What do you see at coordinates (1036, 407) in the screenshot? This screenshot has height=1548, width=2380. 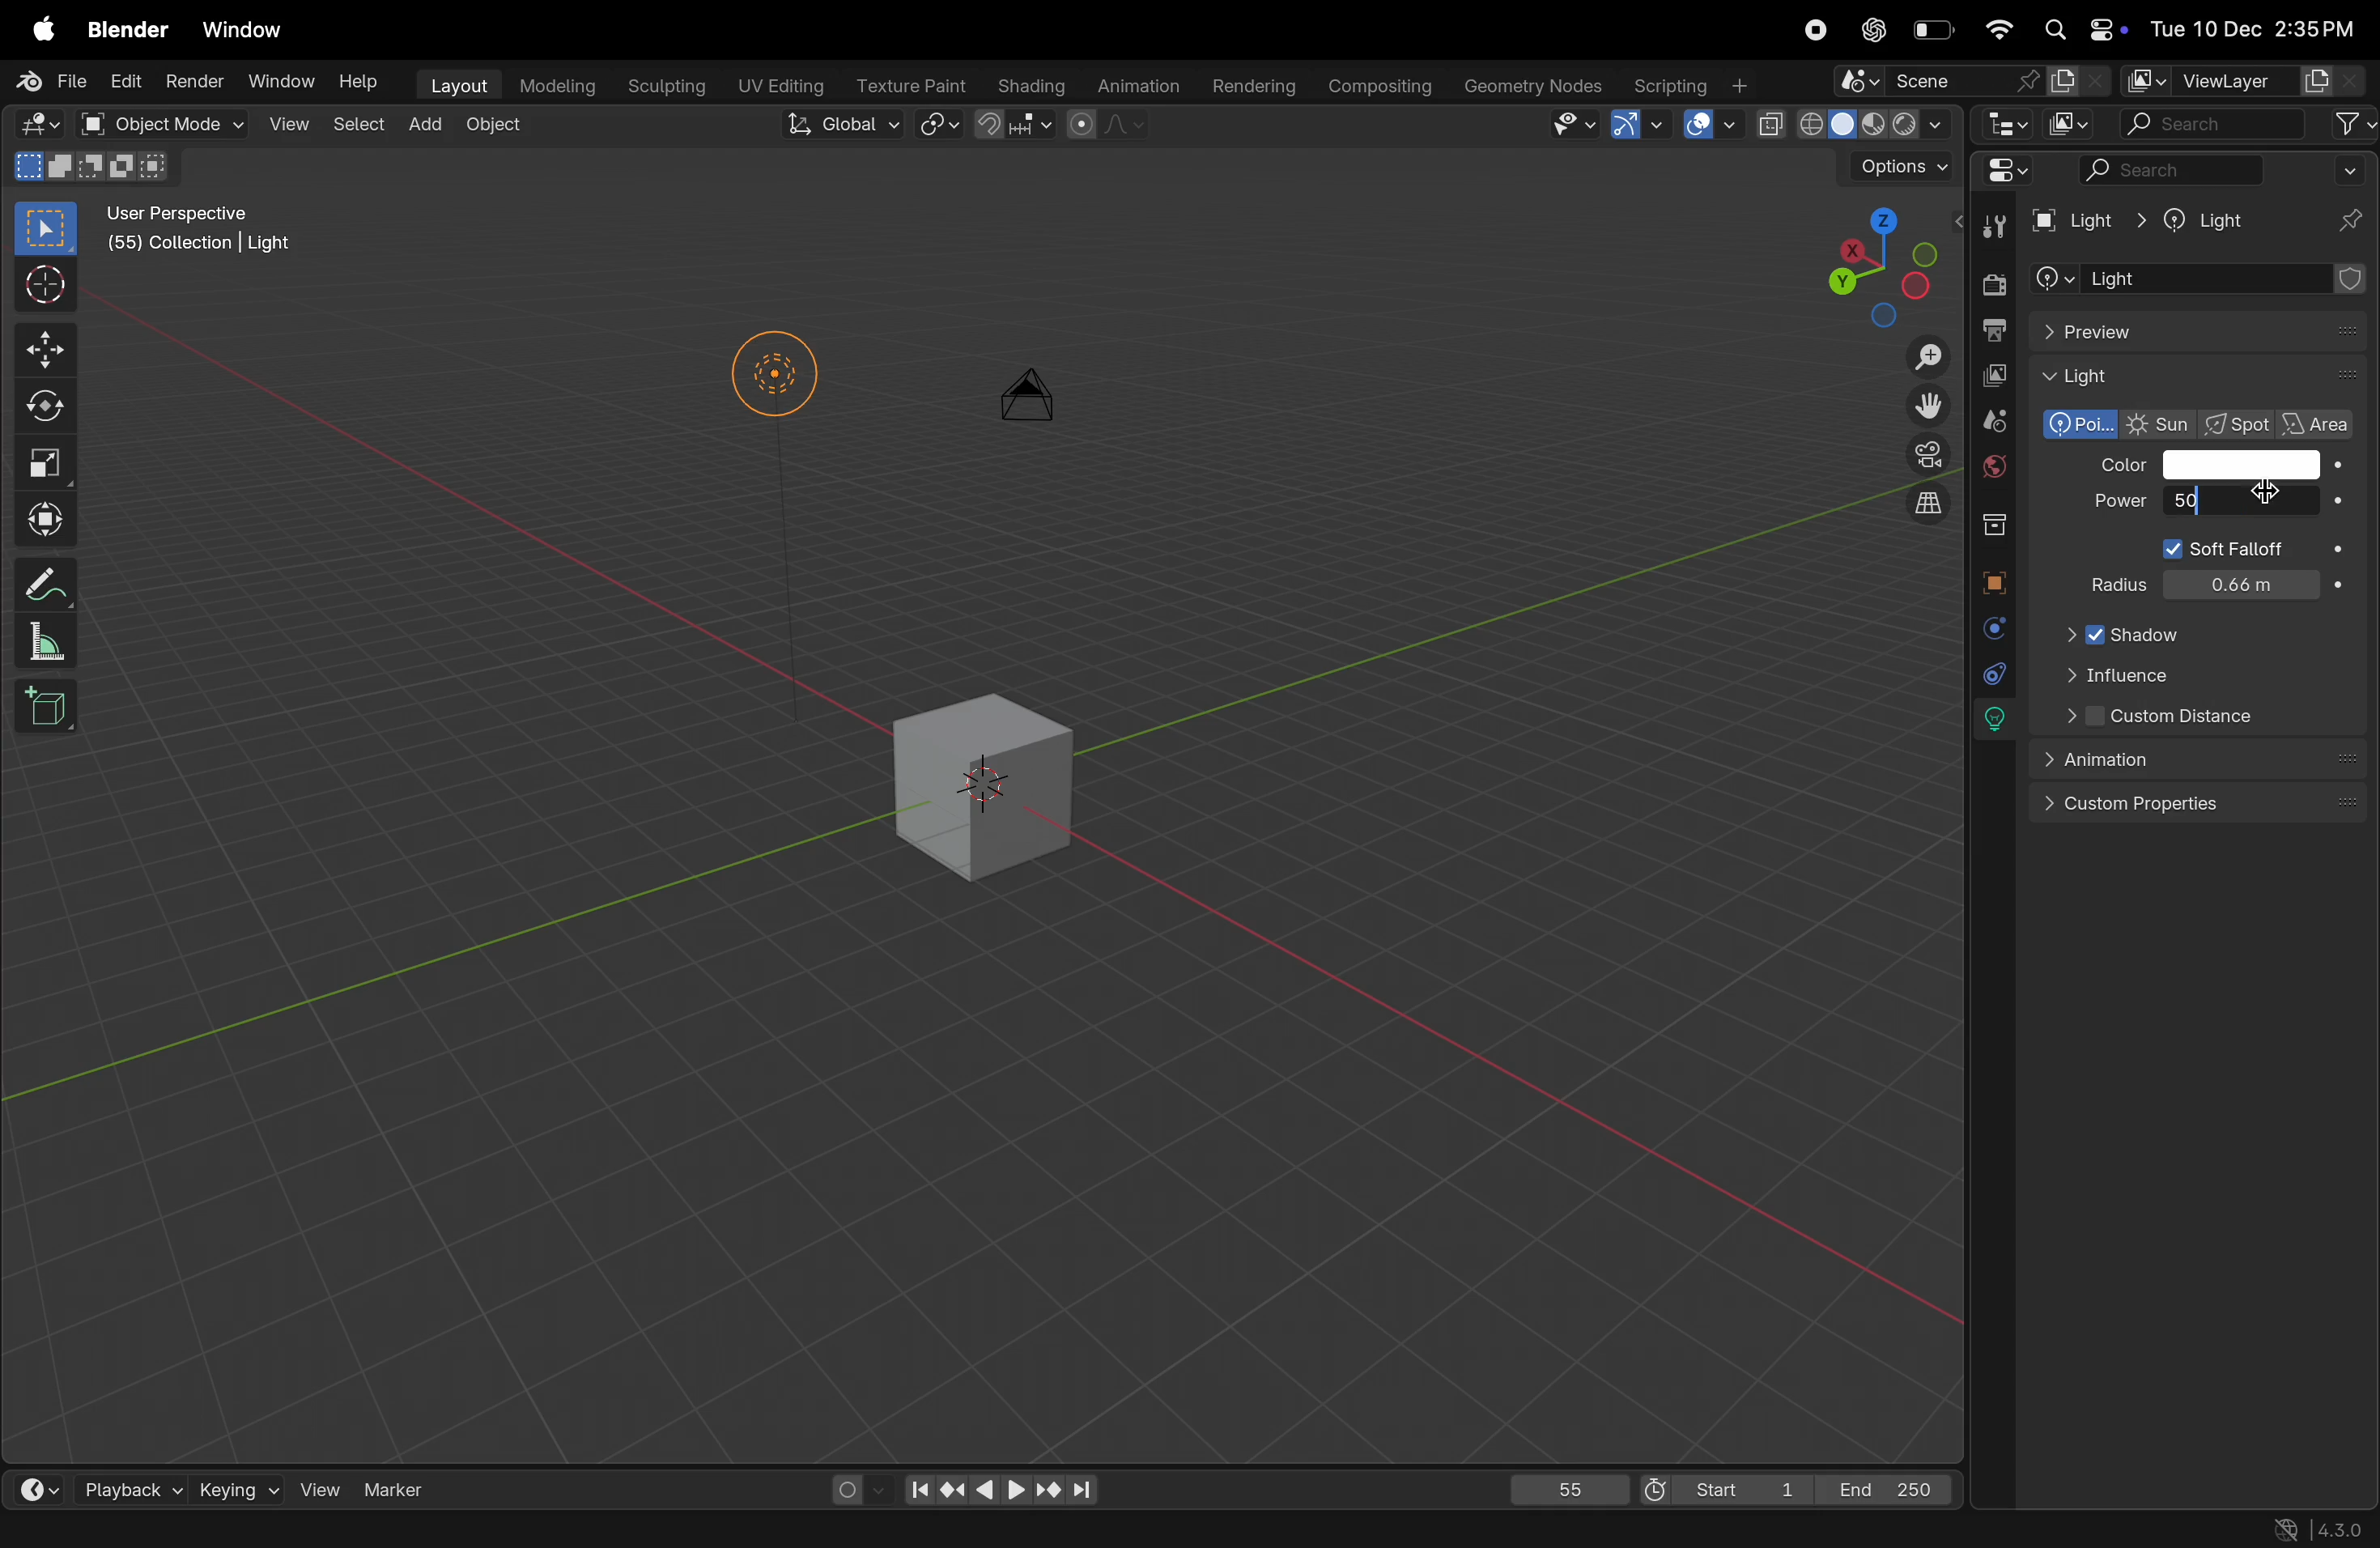 I see `camera` at bounding box center [1036, 407].